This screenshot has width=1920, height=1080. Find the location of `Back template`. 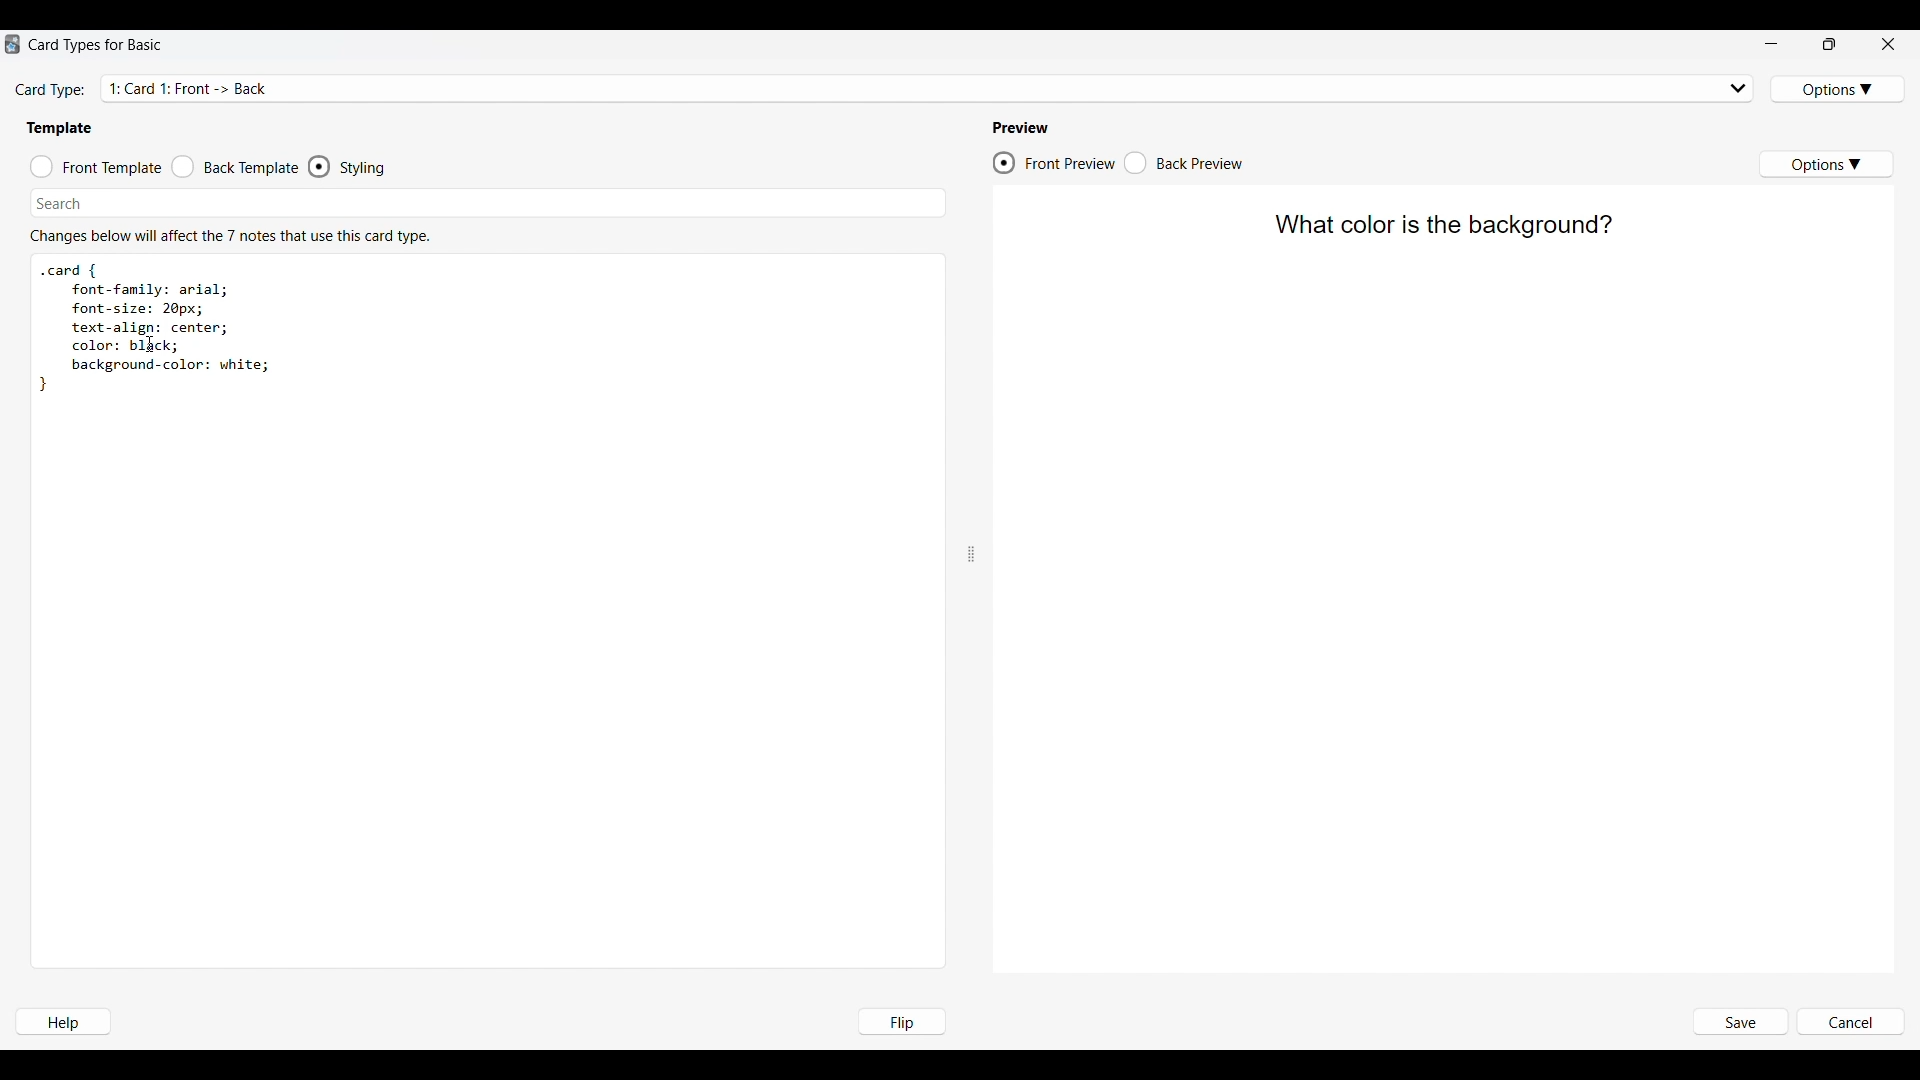

Back template is located at coordinates (235, 167).